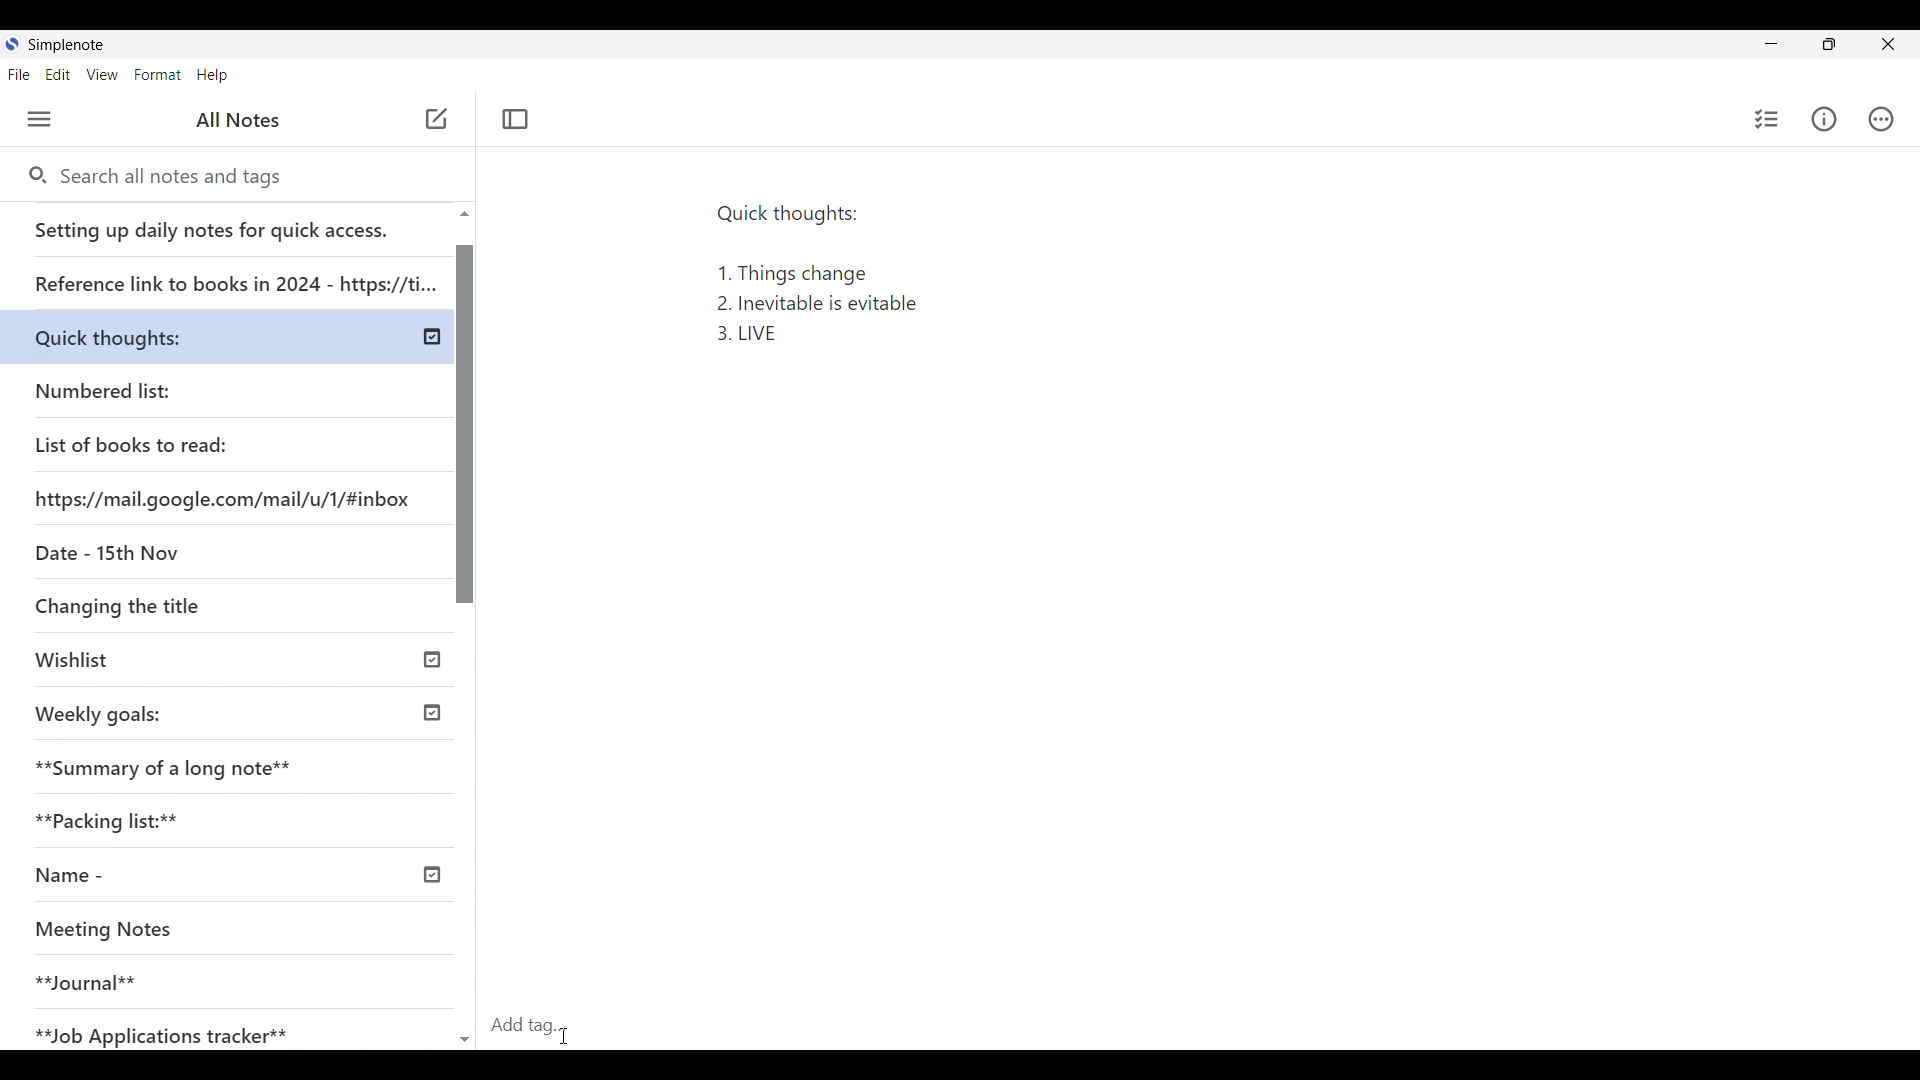 The width and height of the screenshot is (1920, 1080). Describe the element at coordinates (212, 75) in the screenshot. I see `Help menu` at that location.